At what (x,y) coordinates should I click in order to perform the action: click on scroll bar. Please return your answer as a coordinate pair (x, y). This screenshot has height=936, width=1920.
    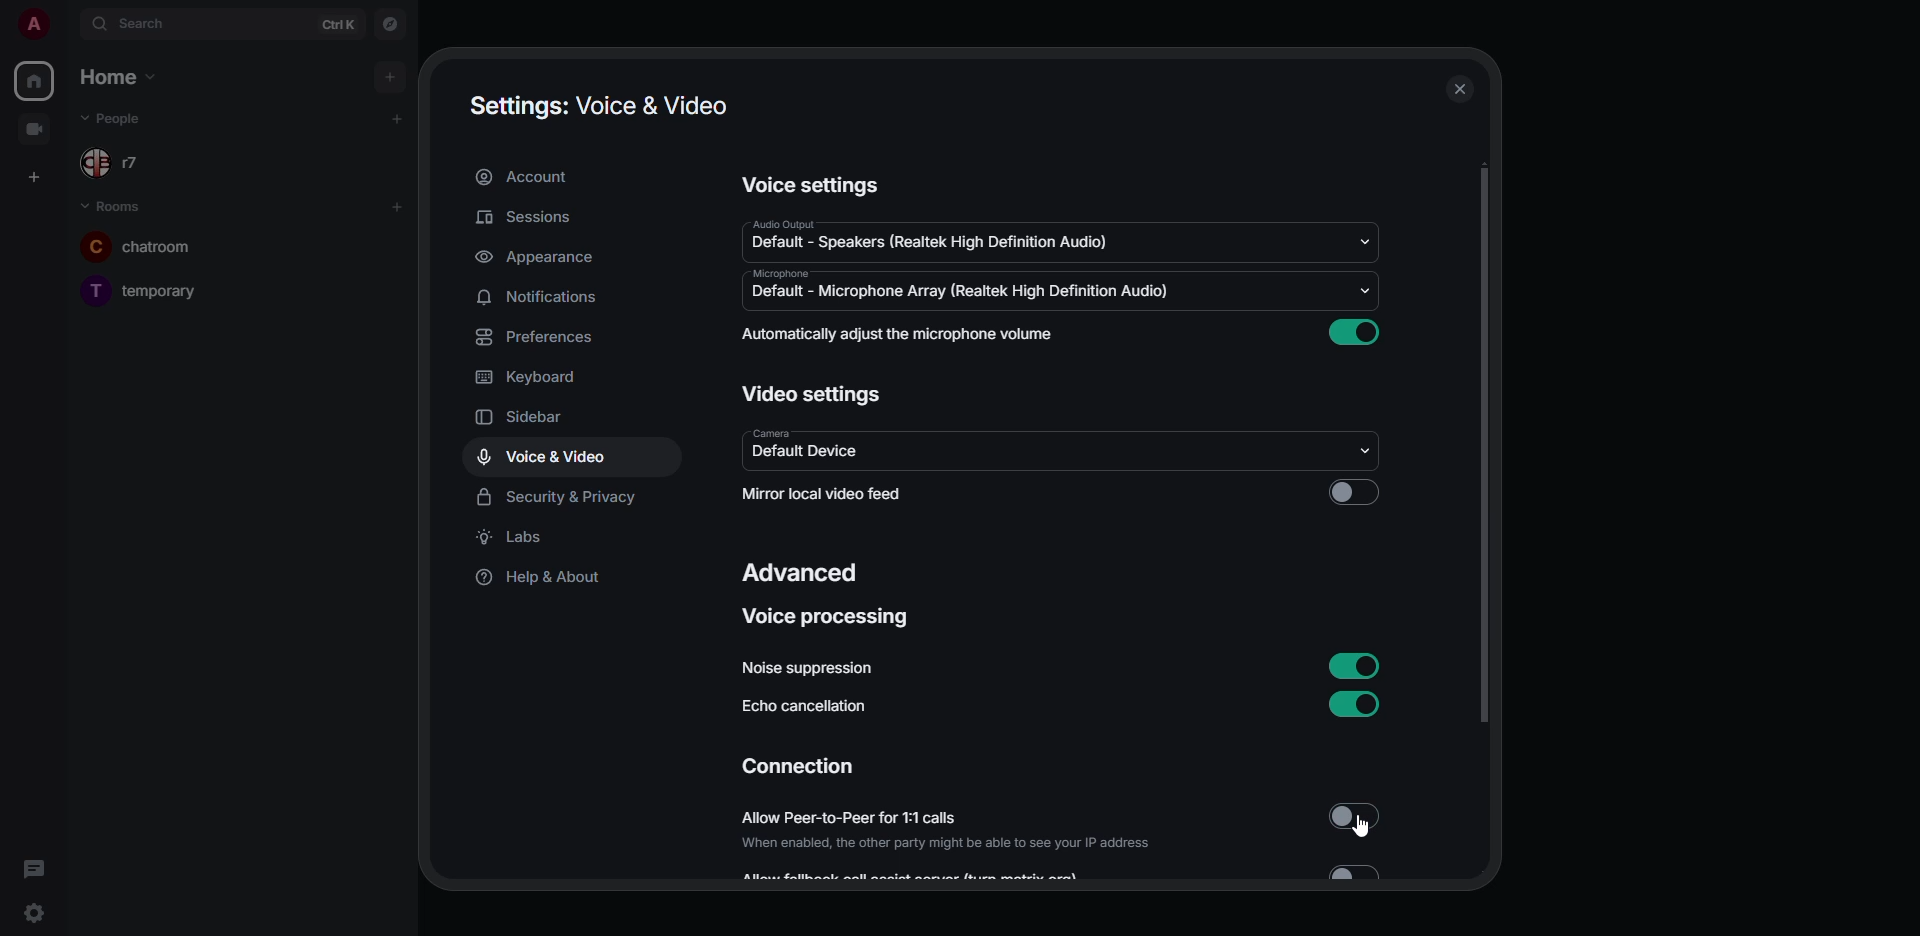
    Looking at the image, I should click on (1484, 447).